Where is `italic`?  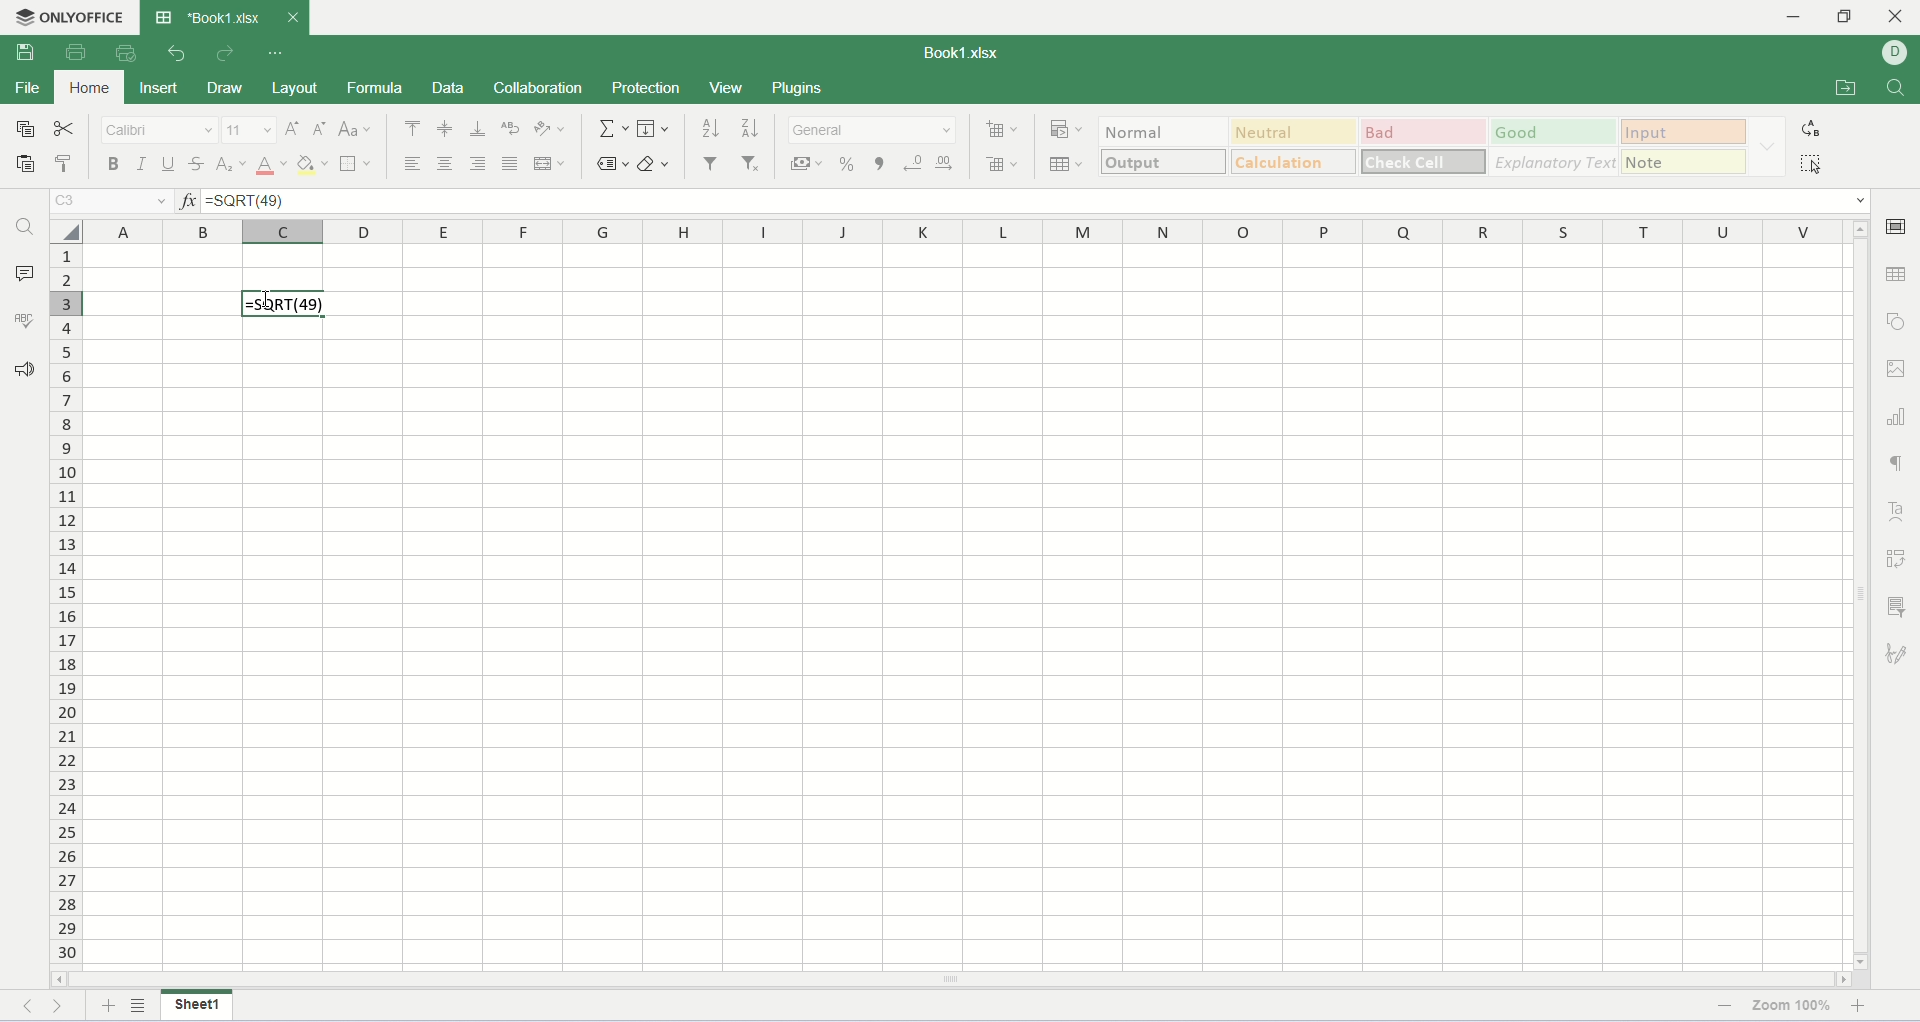 italic is located at coordinates (140, 166).